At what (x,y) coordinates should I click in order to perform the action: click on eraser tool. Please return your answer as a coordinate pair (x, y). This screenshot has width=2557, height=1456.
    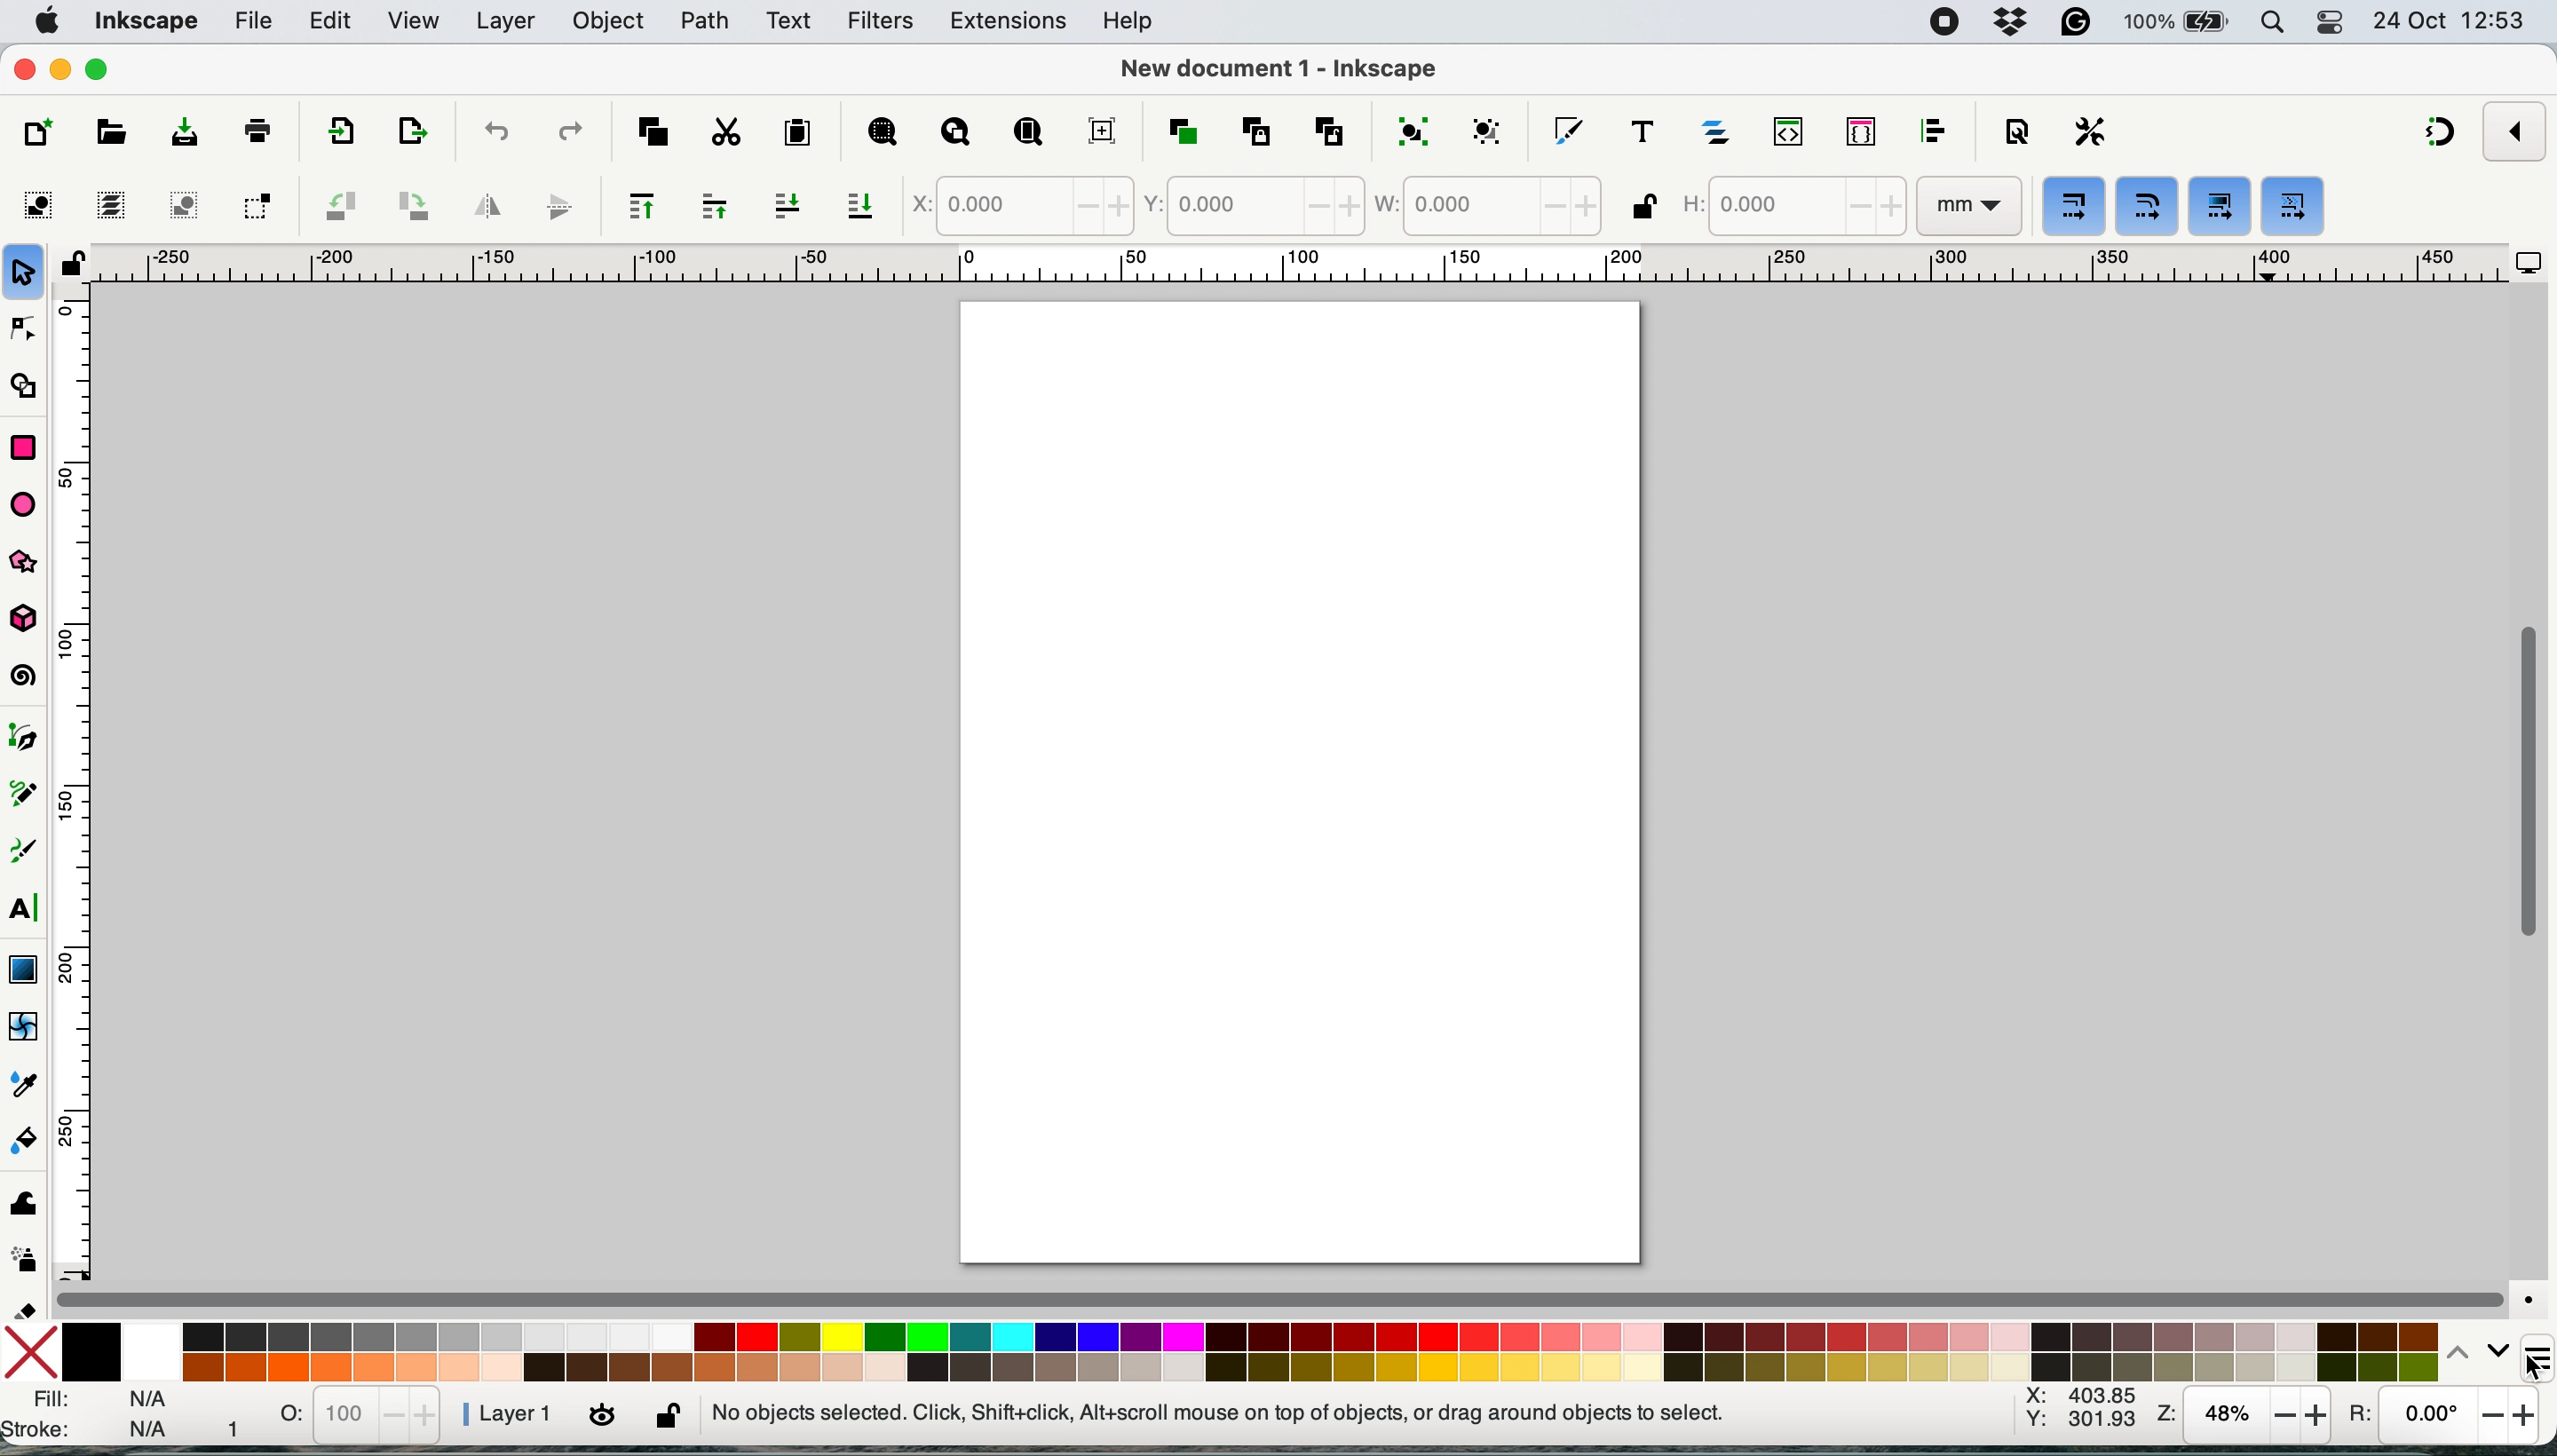
    Looking at the image, I should click on (26, 1303).